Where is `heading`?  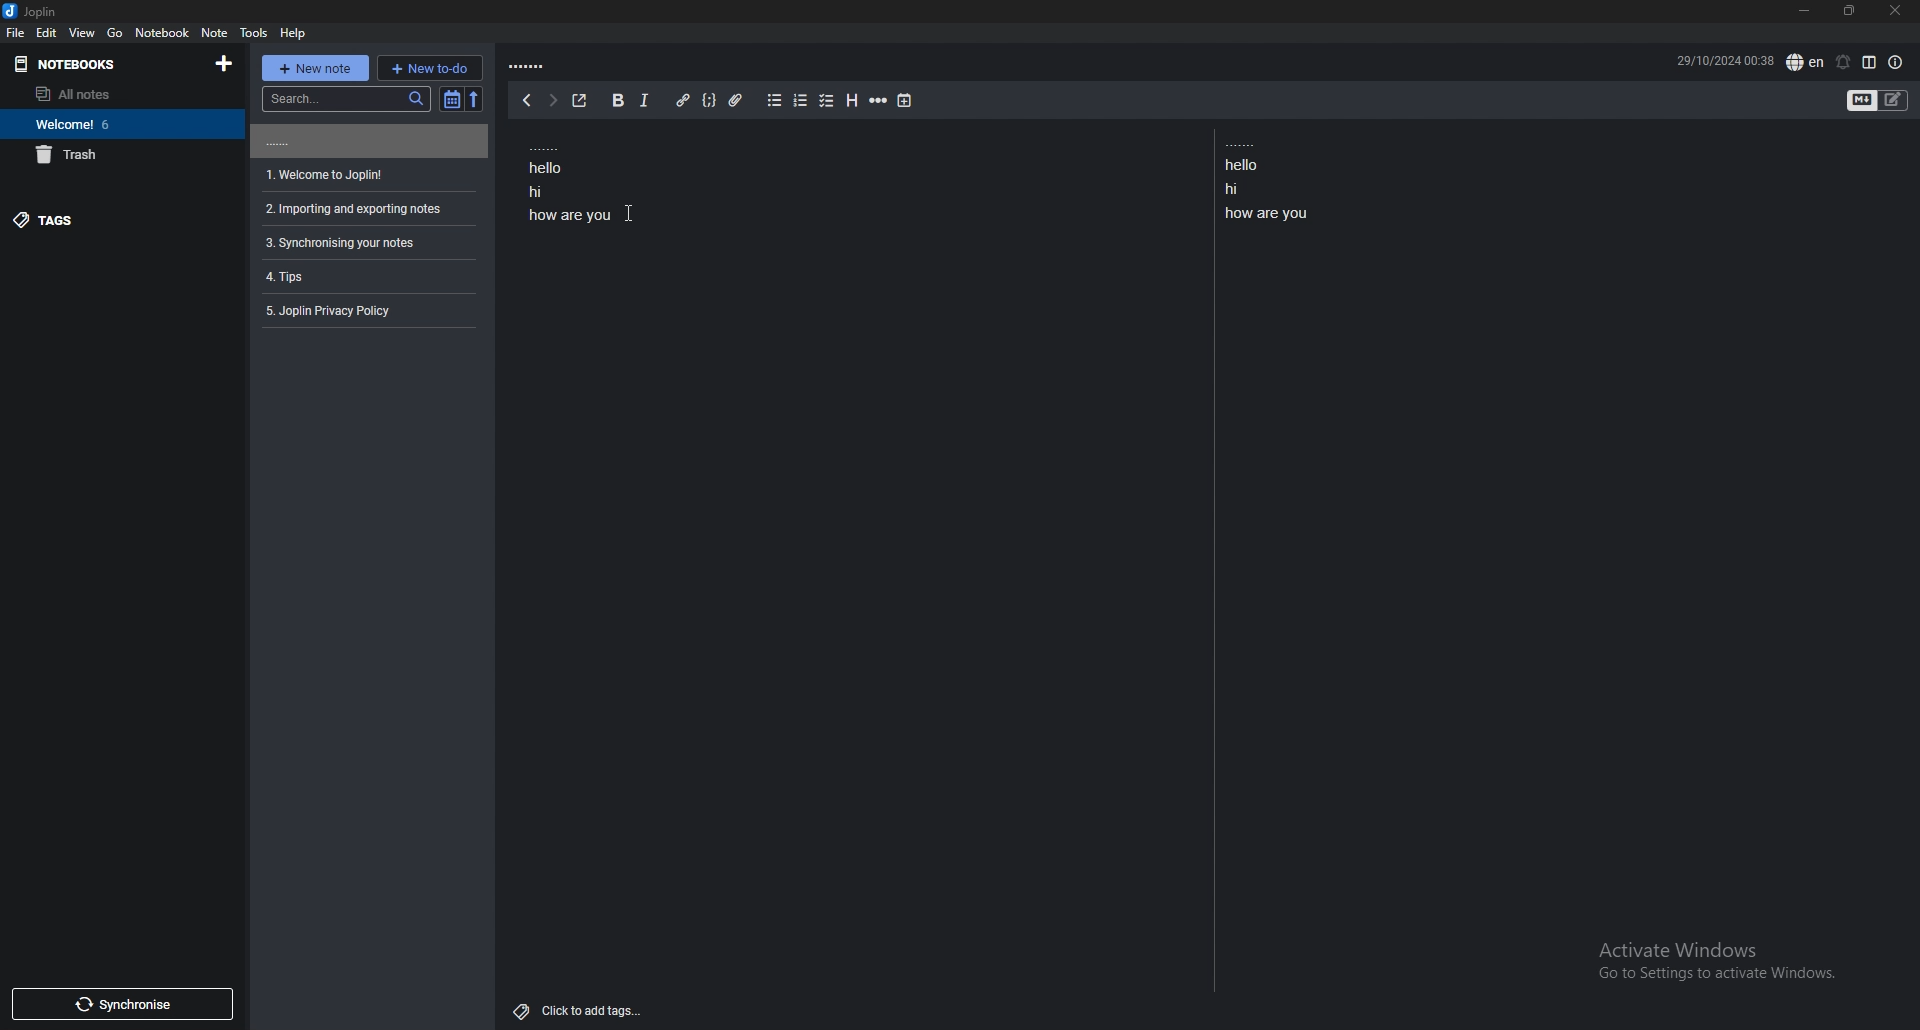 heading is located at coordinates (851, 100).